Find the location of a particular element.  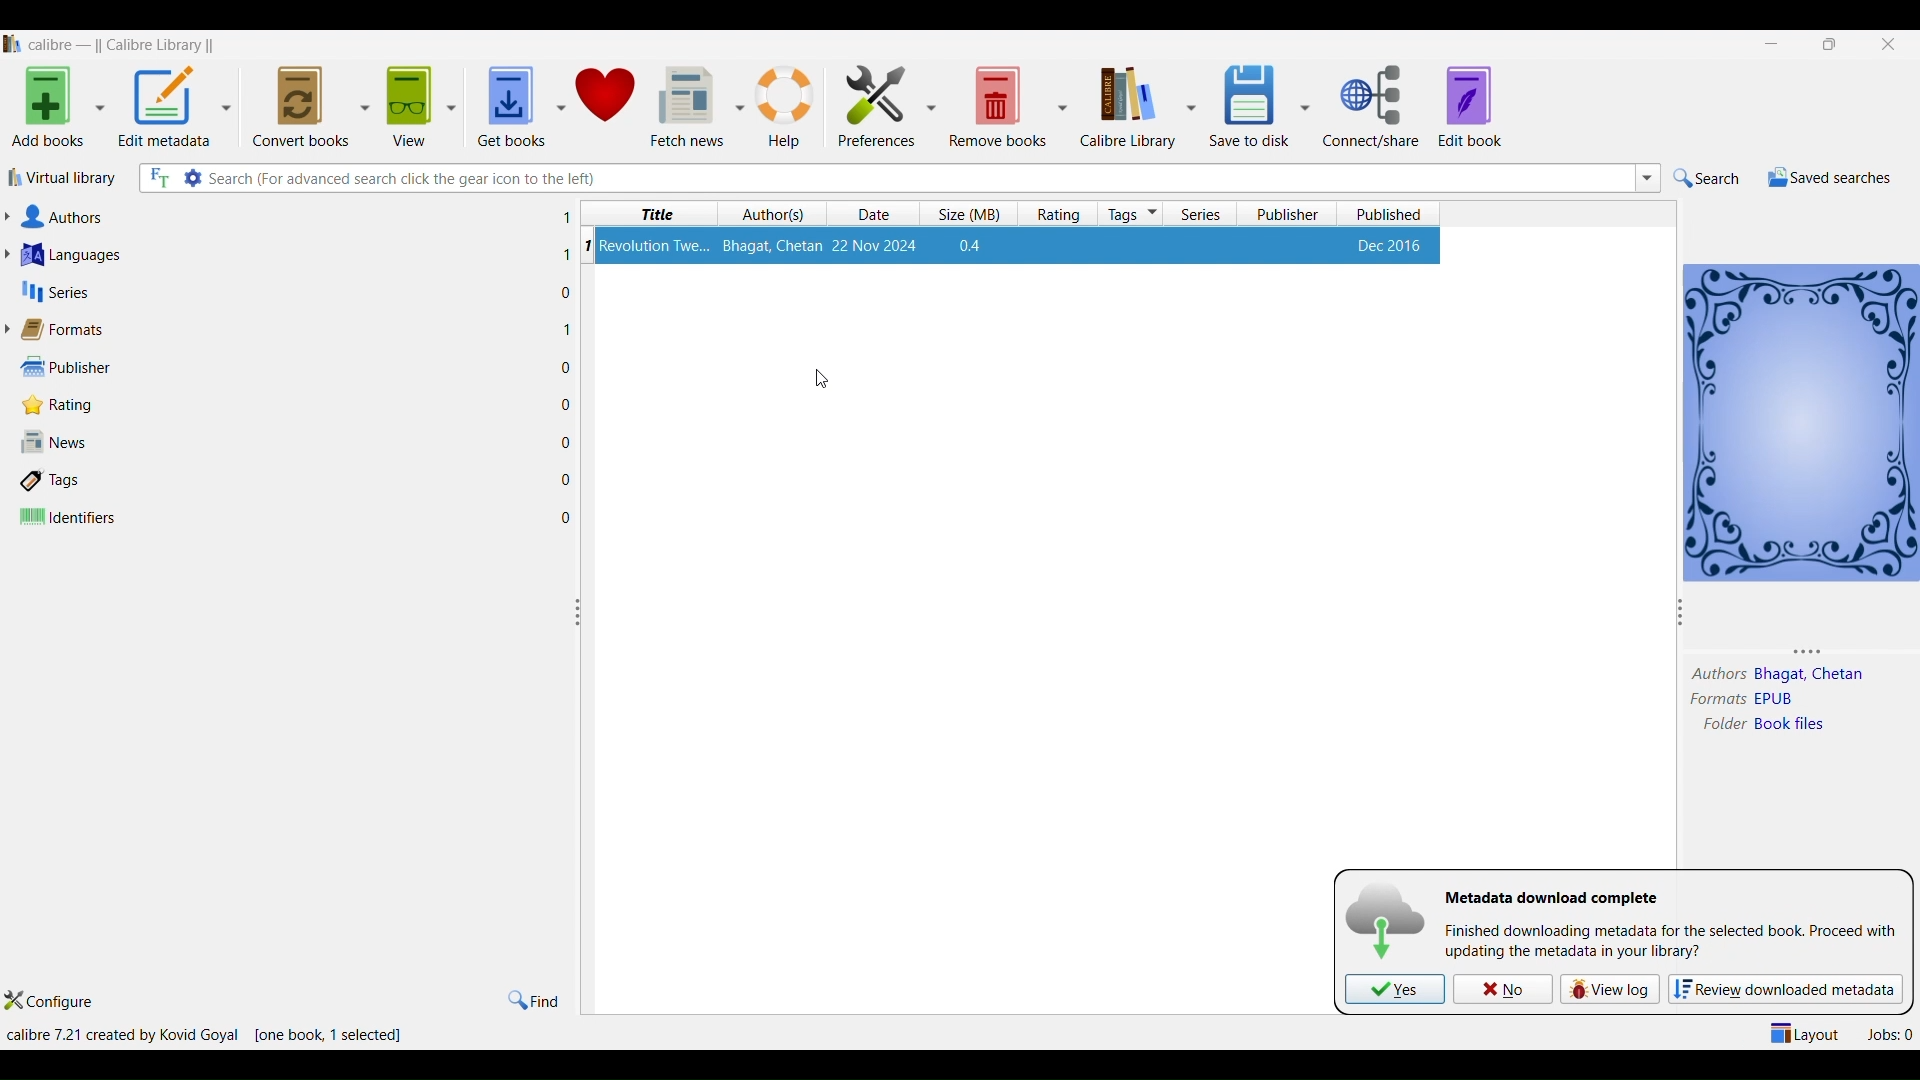

0 is located at coordinates (567, 403).